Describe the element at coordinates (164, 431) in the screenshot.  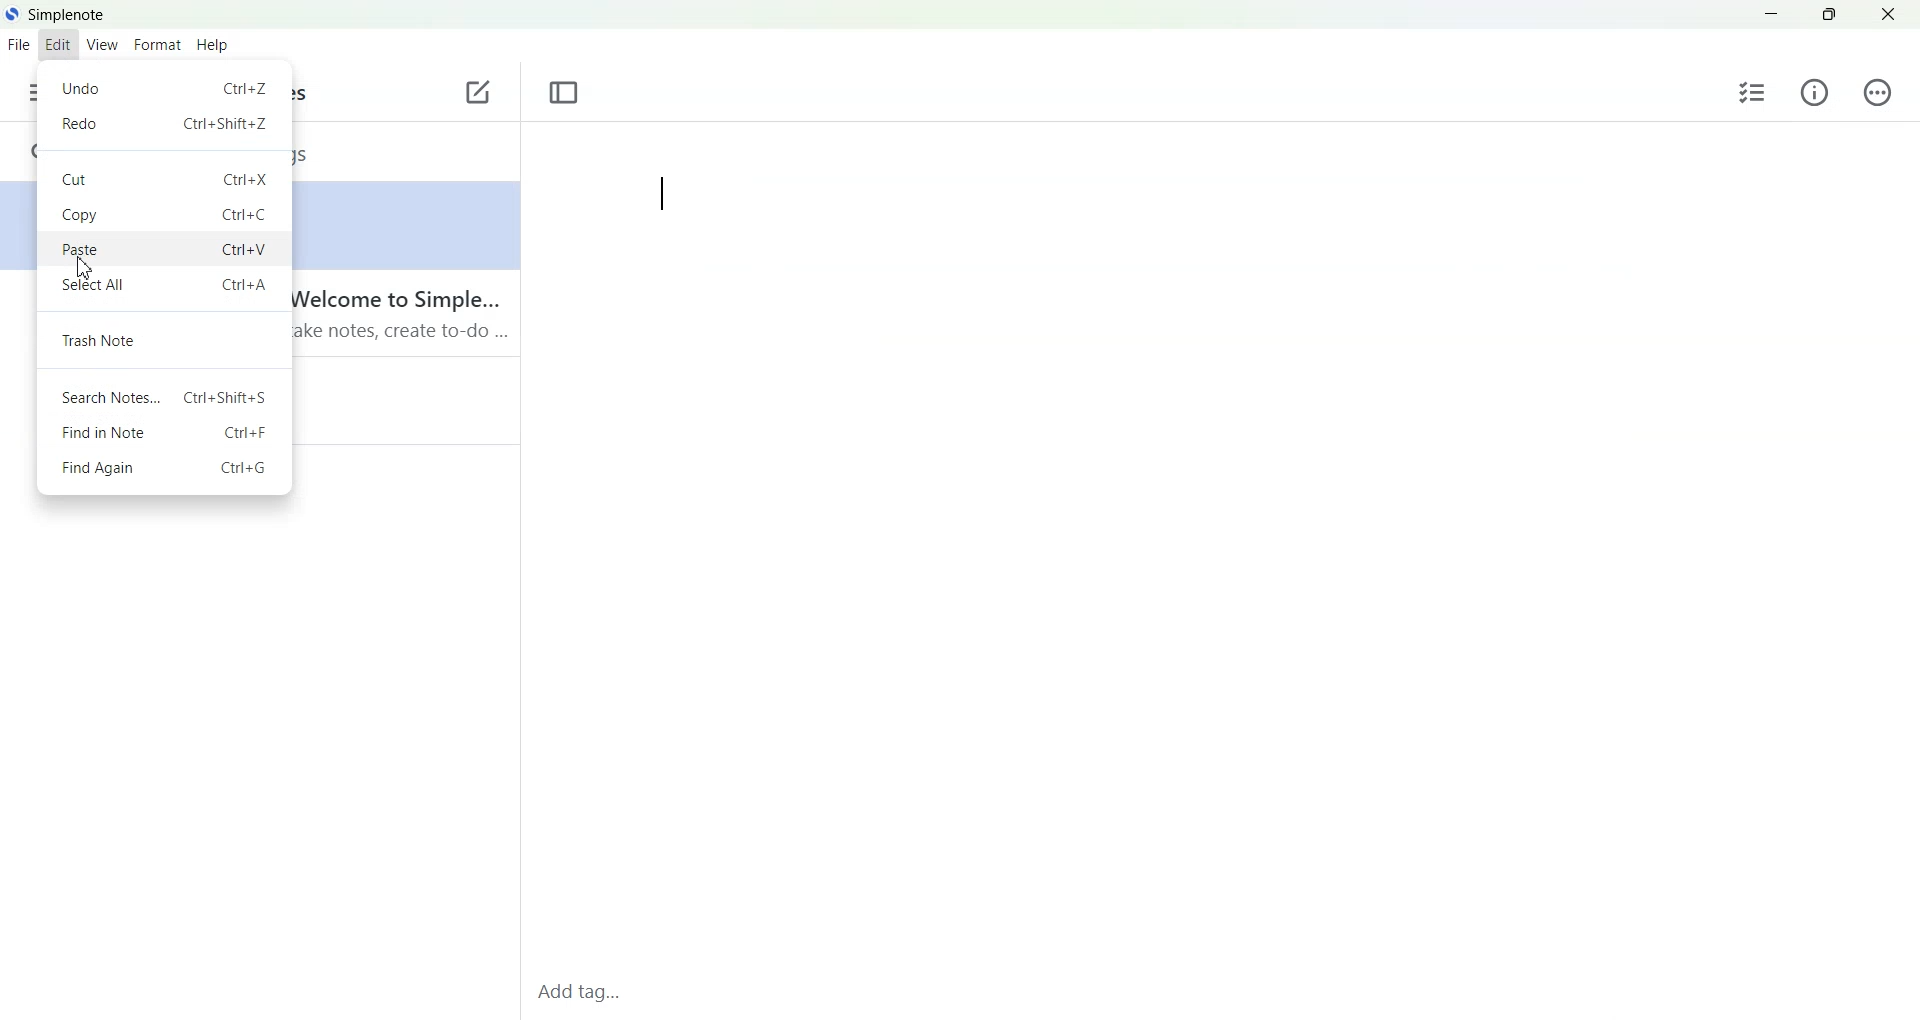
I see `Find in Notes Ctrl + F` at that location.